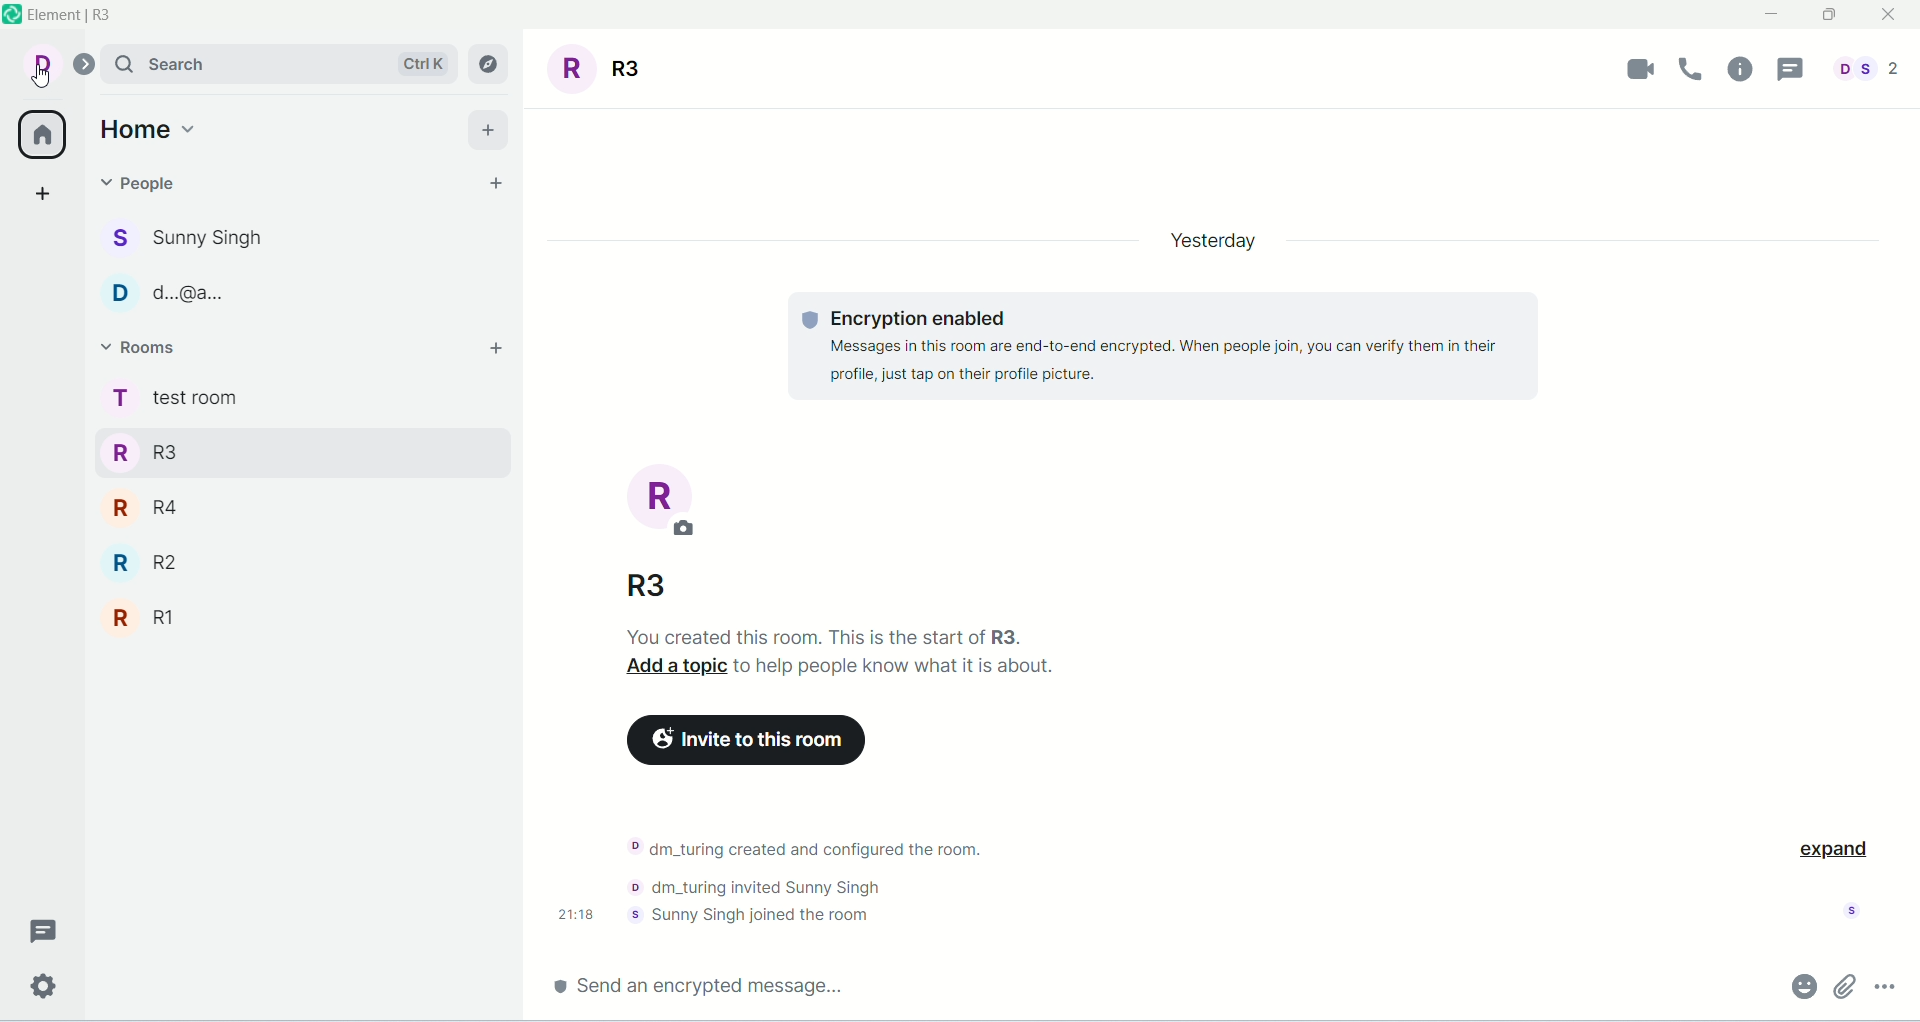 Image resolution: width=1920 pixels, height=1022 pixels. Describe the element at coordinates (266, 450) in the screenshot. I see `R3` at that location.